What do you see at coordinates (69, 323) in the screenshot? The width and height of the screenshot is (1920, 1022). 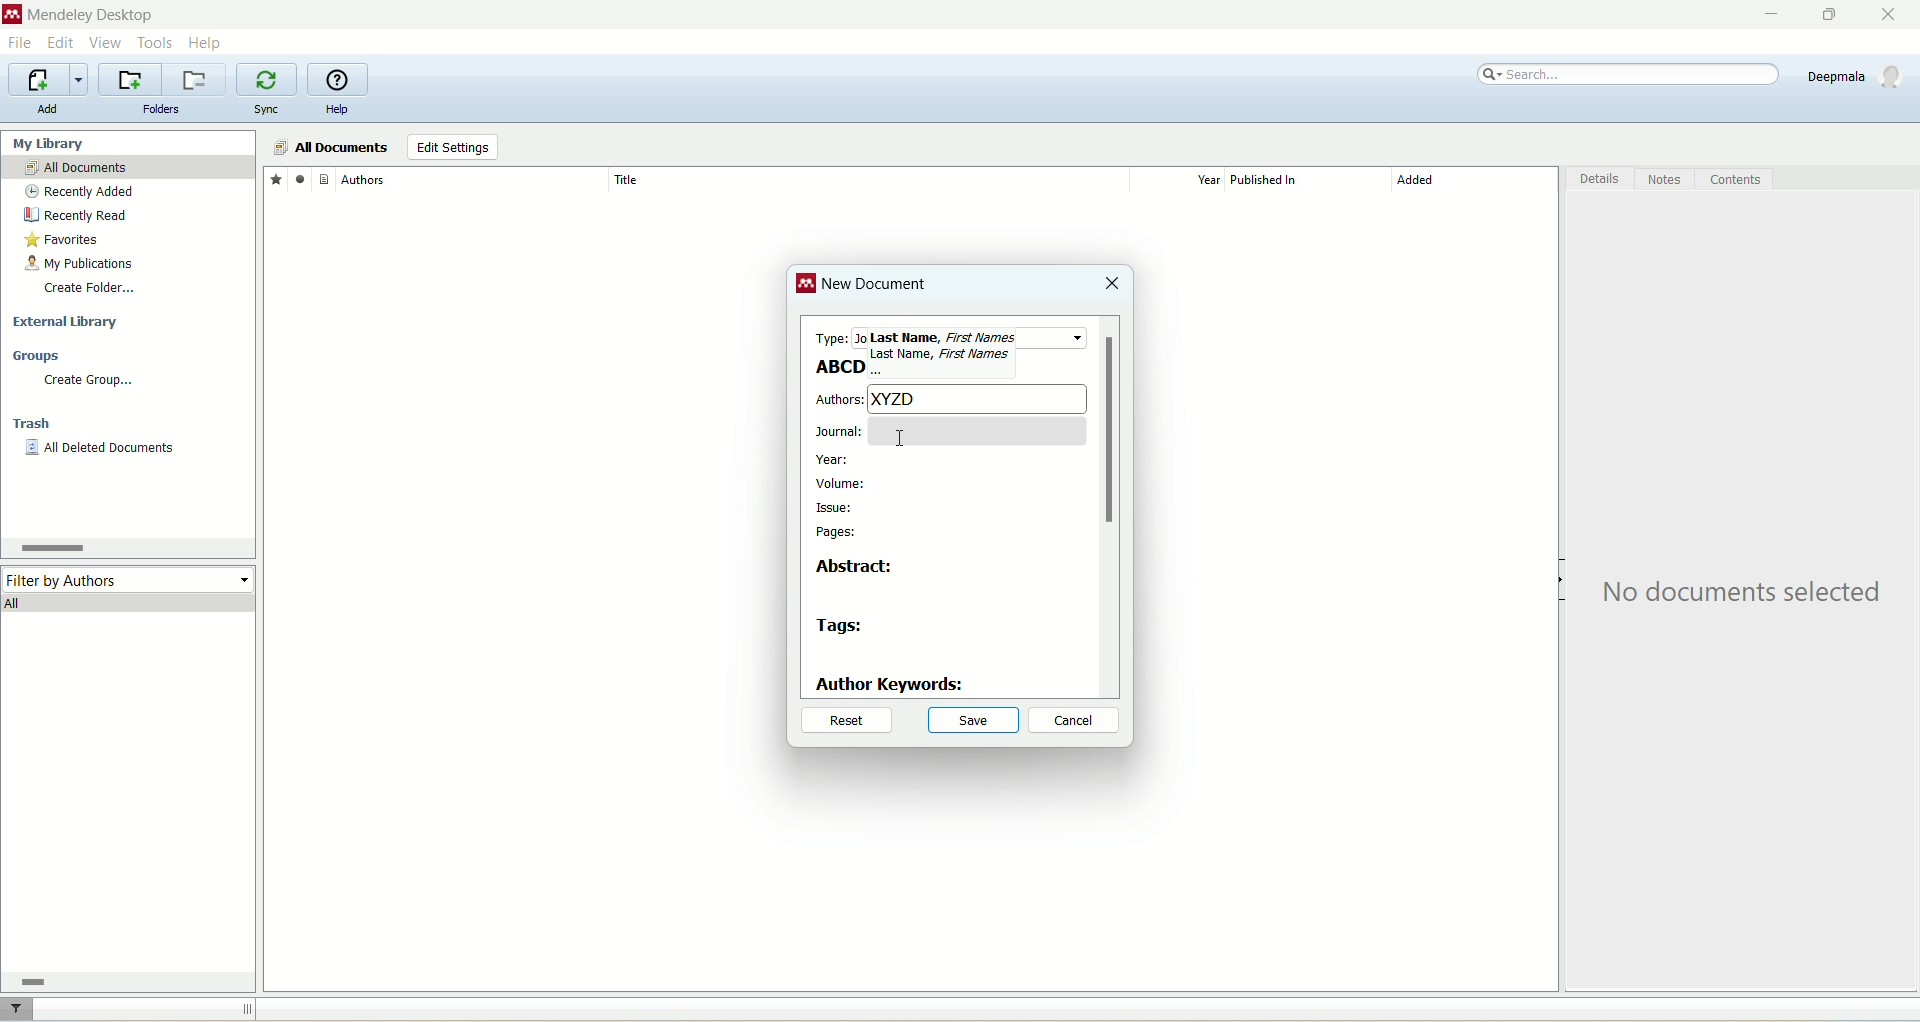 I see `external library` at bounding box center [69, 323].